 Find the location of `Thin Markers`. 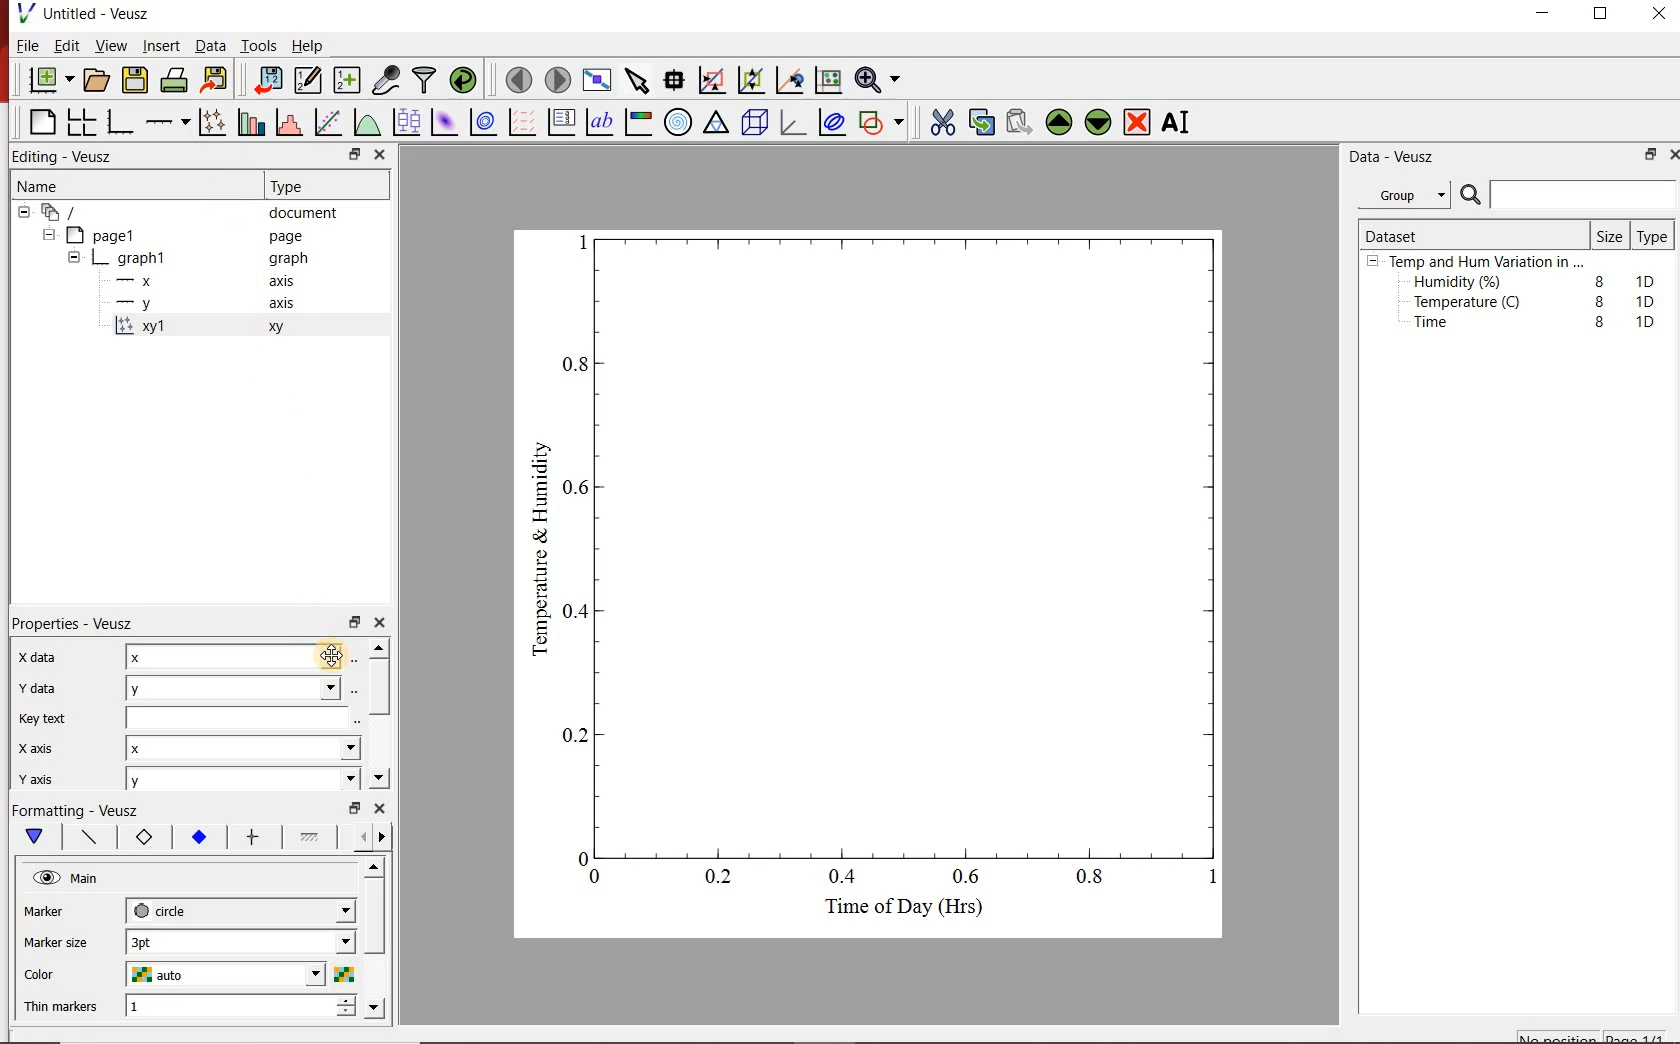

Thin Markers is located at coordinates (64, 1008).